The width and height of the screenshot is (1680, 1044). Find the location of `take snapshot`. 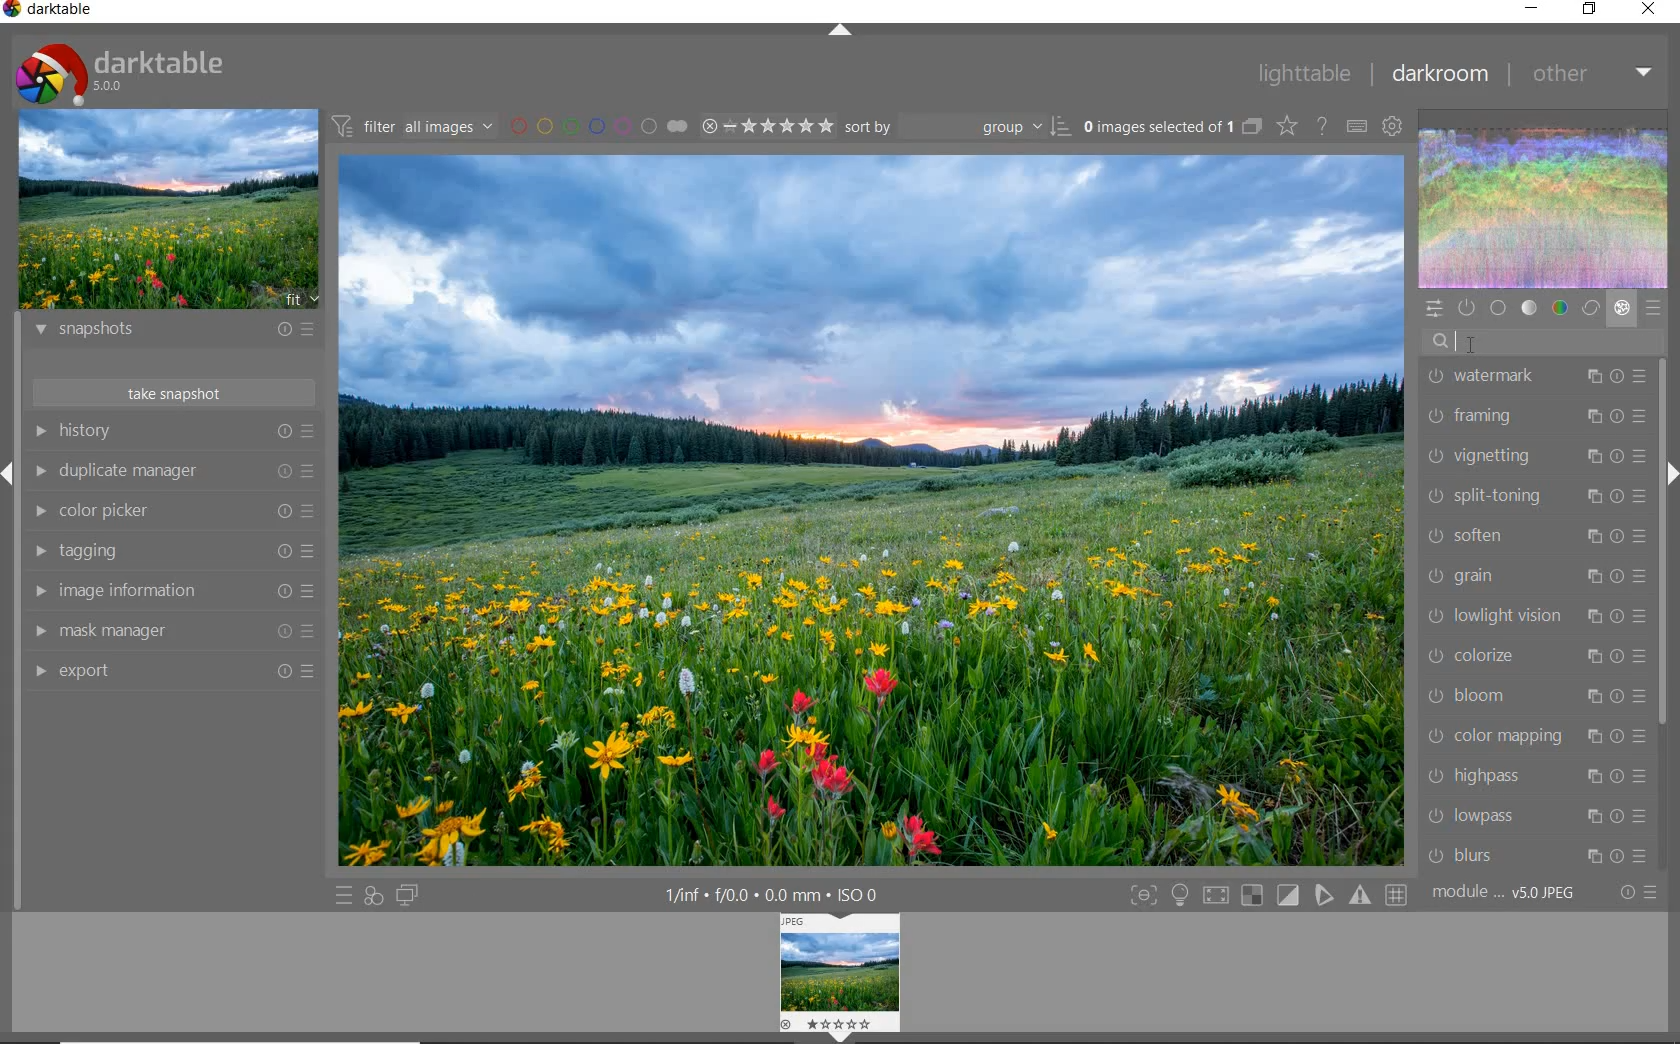

take snapshot is located at coordinates (175, 393).